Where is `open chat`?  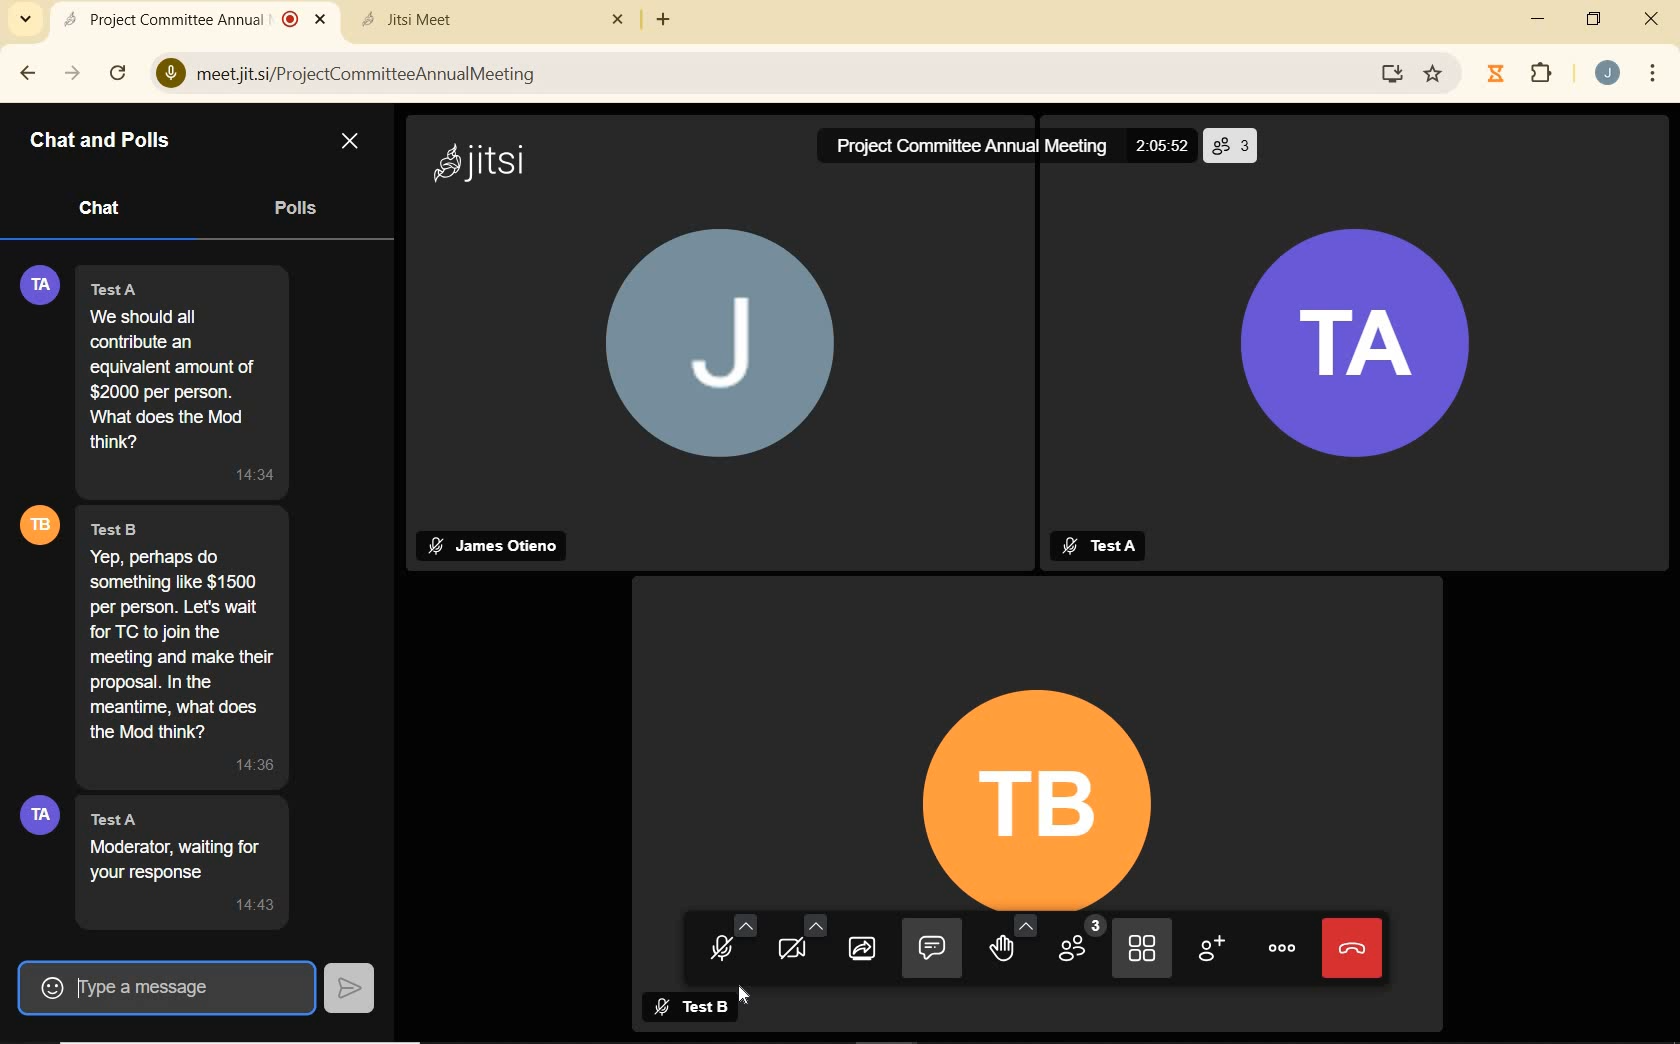
open chat is located at coordinates (938, 948).